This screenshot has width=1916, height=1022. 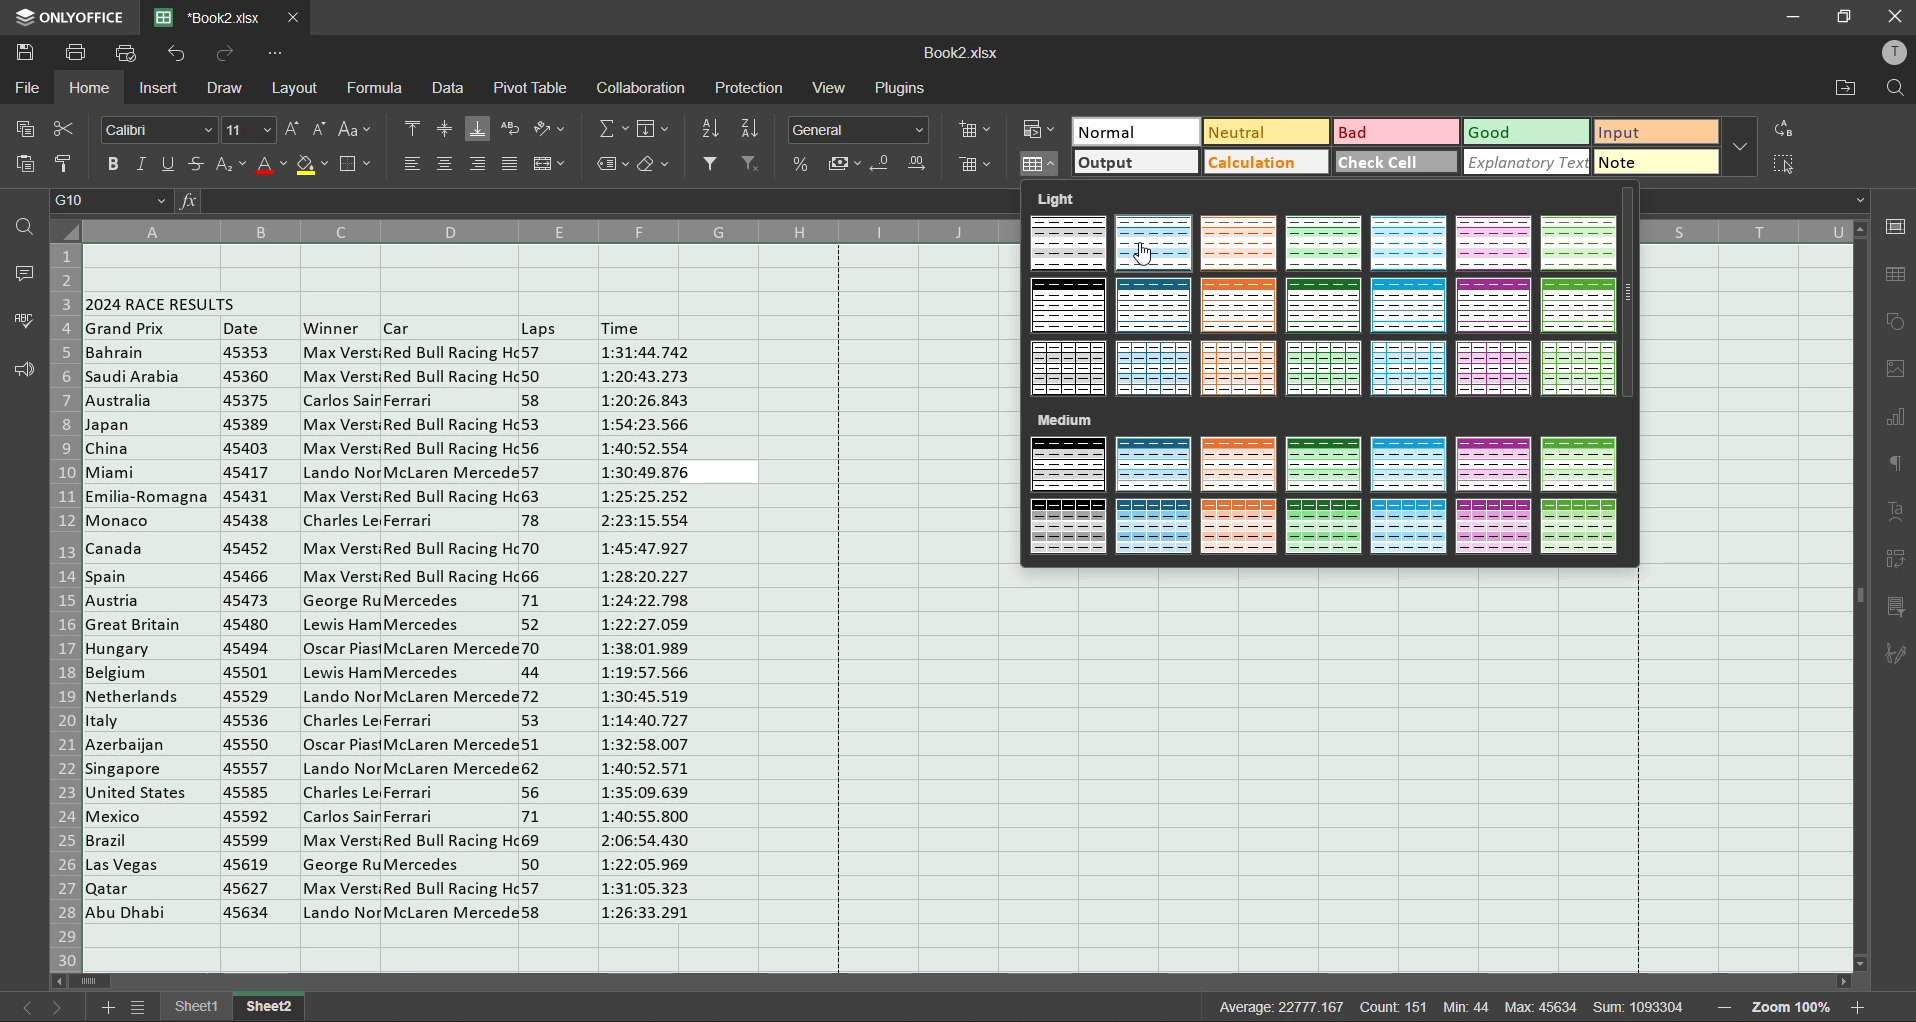 What do you see at coordinates (131, 55) in the screenshot?
I see `quick print` at bounding box center [131, 55].